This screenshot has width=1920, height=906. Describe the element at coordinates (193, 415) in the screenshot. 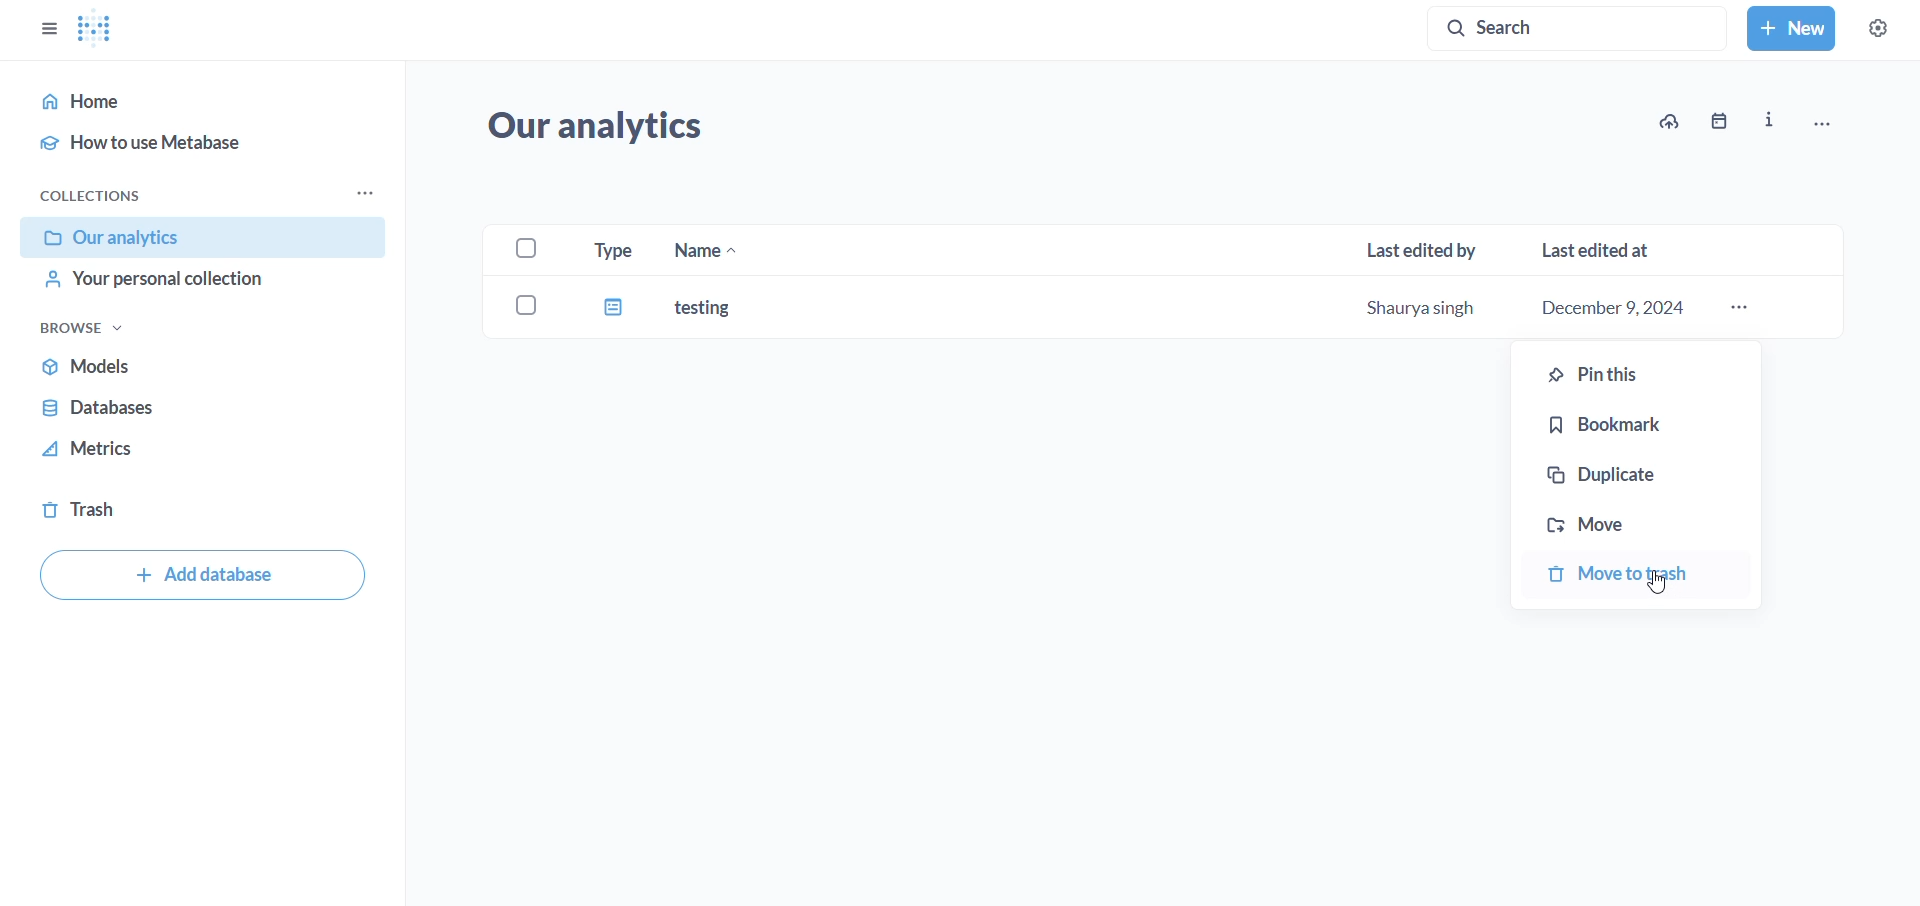

I see `databases` at that location.